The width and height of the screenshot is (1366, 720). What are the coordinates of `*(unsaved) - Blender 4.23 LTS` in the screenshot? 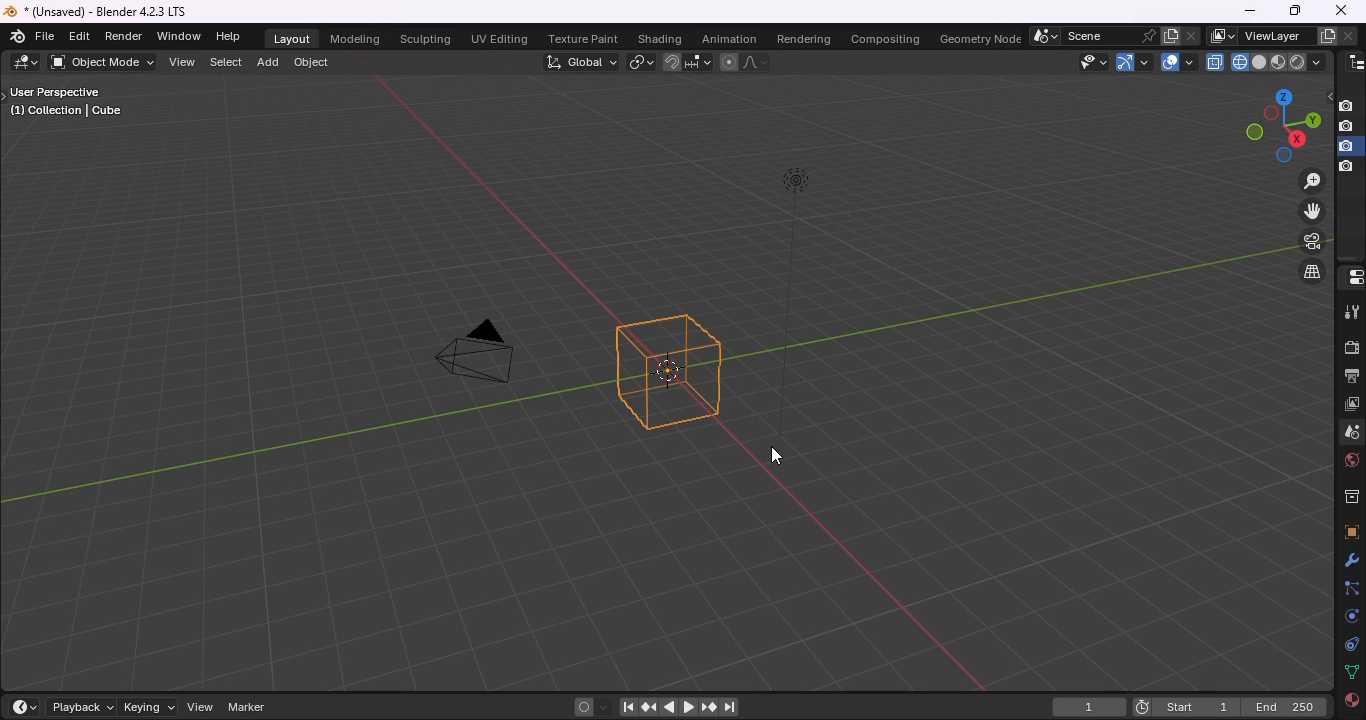 It's located at (109, 12).